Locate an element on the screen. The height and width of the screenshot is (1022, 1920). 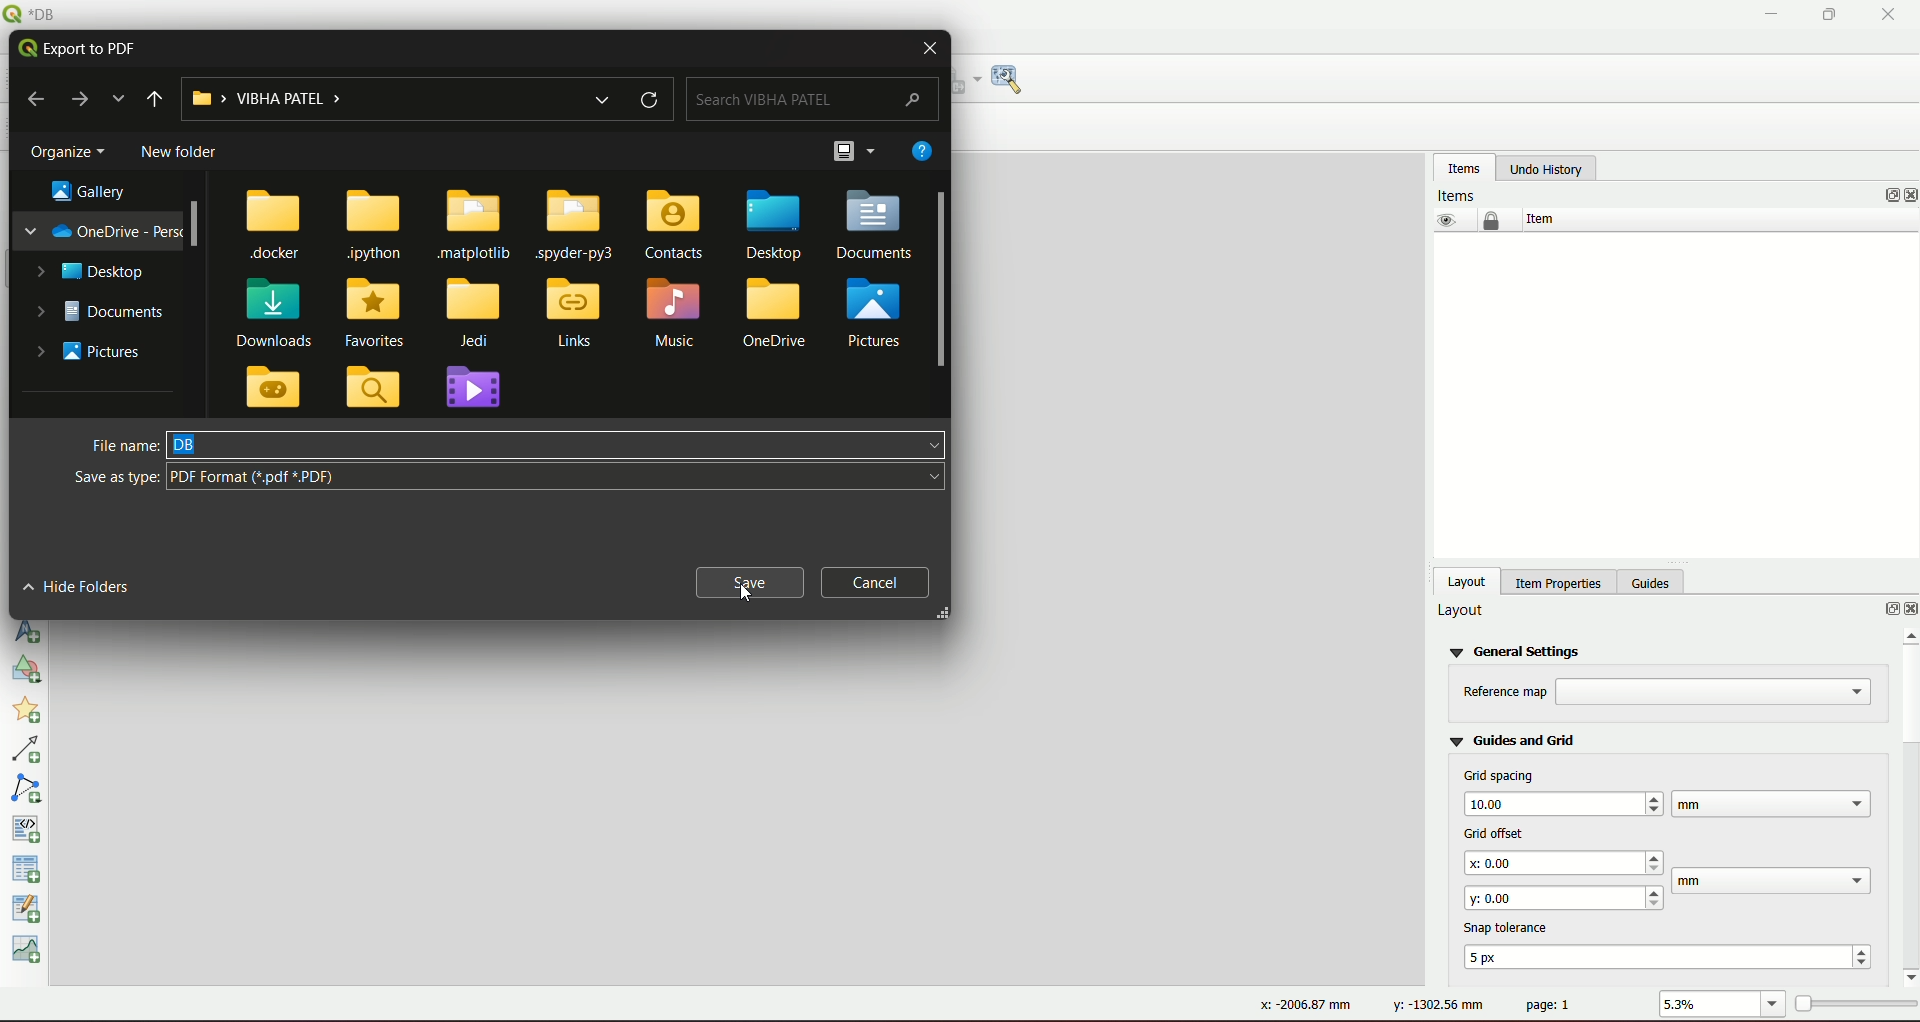
x-2006.87 mm is located at coordinates (1298, 1005).